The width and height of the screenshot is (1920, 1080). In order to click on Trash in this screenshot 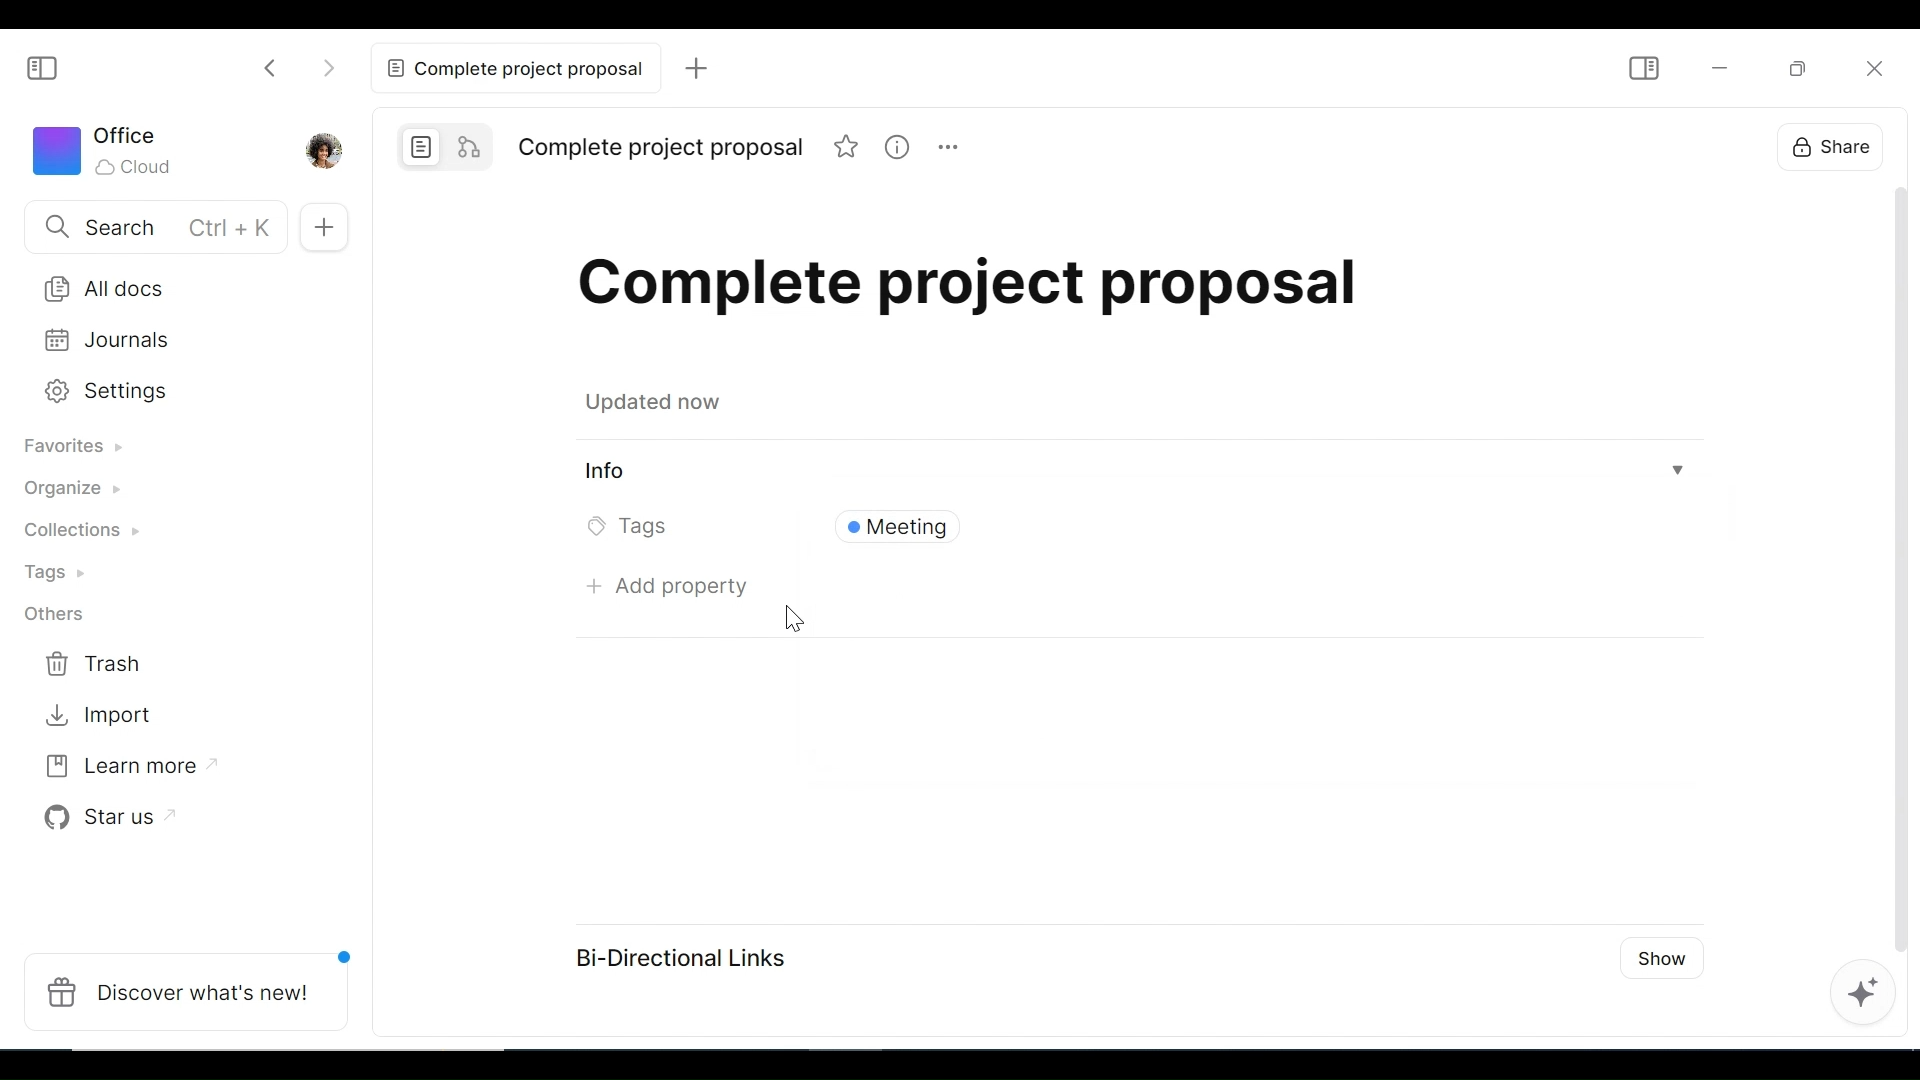, I will do `click(95, 665)`.